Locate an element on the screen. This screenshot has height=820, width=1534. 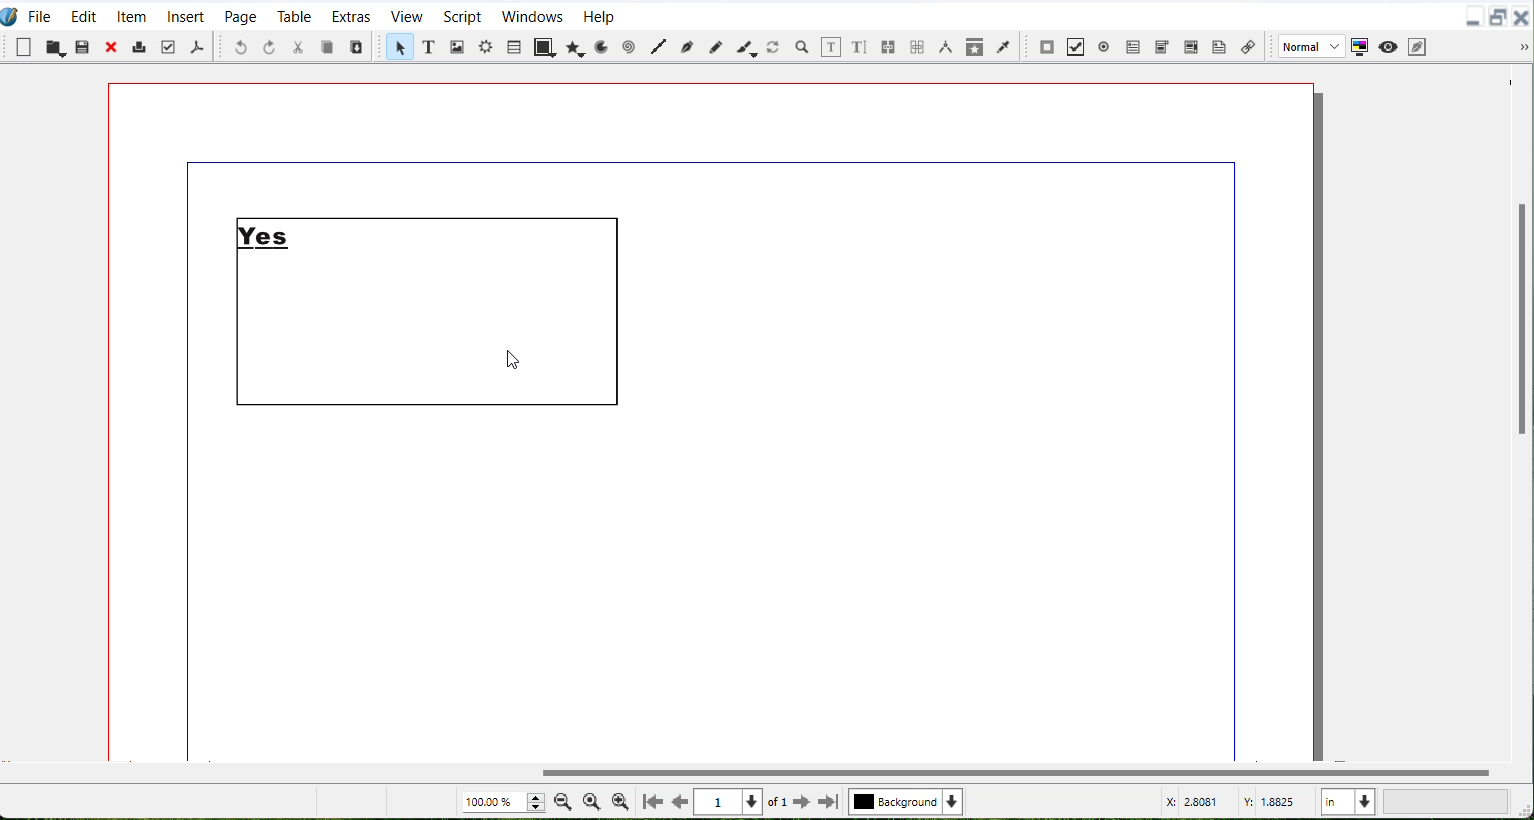
Zoom In is located at coordinates (620, 801).